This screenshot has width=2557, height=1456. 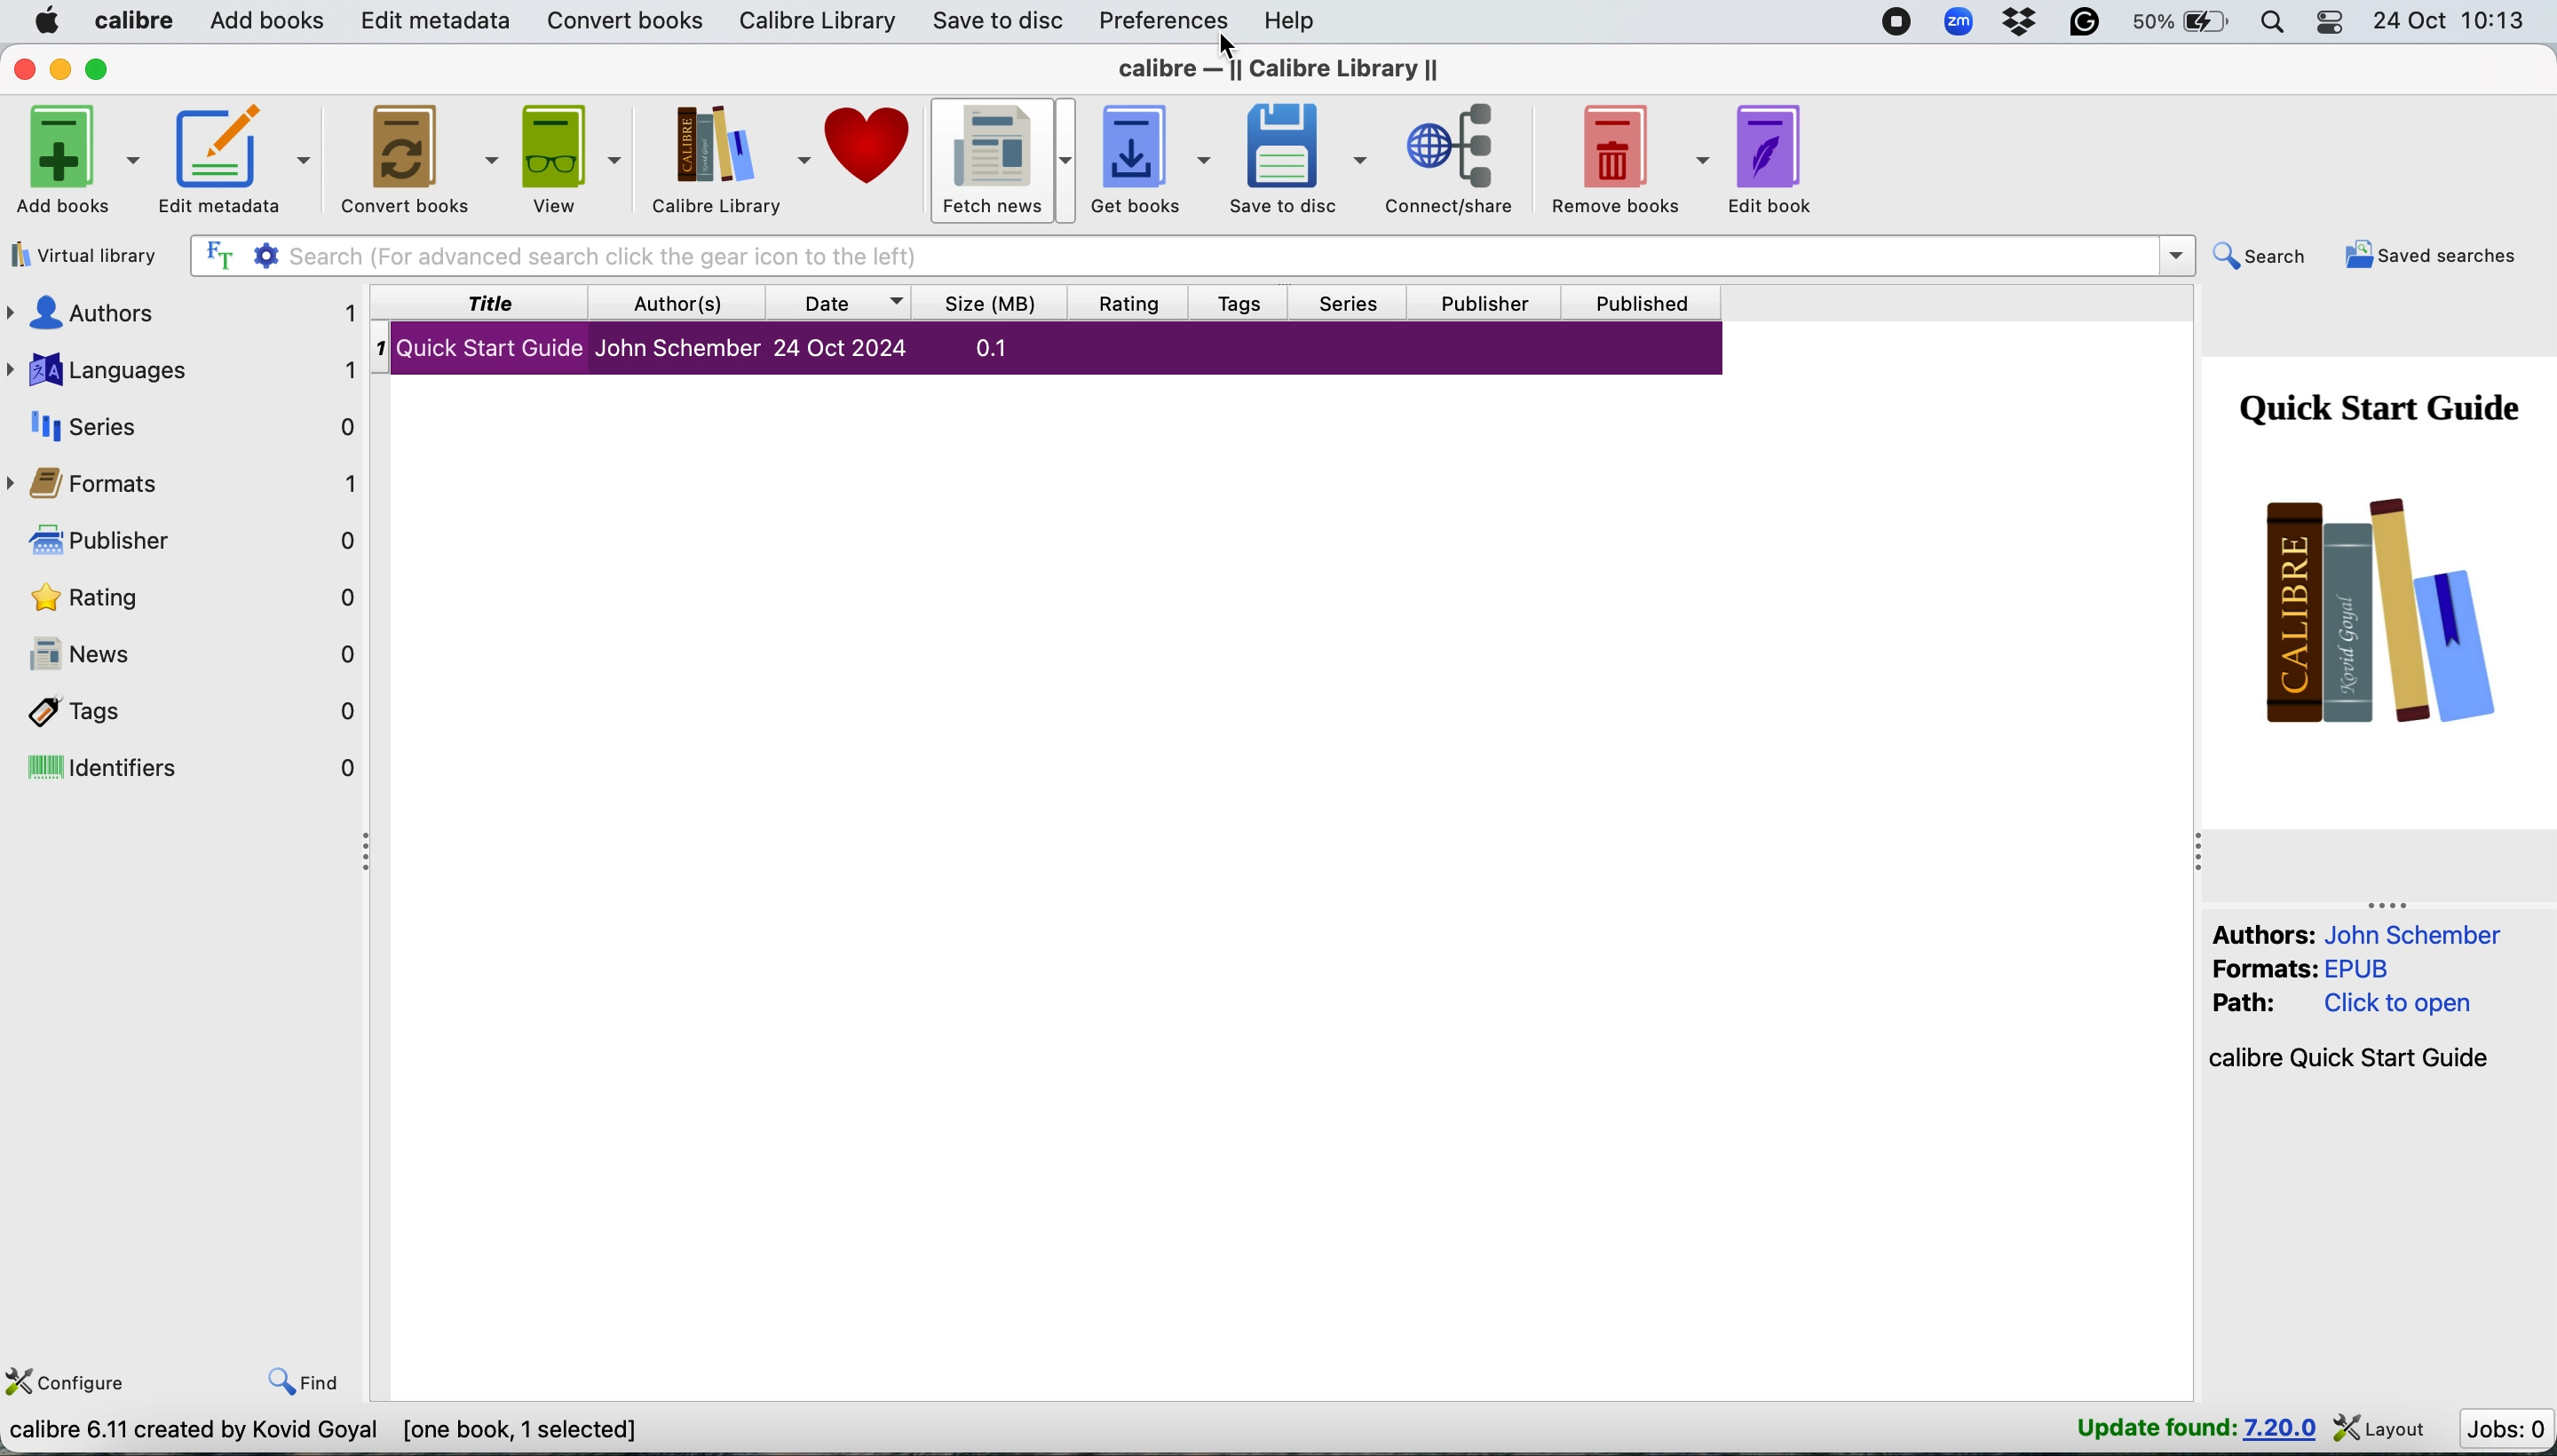 I want to click on edit metadata, so click(x=234, y=161).